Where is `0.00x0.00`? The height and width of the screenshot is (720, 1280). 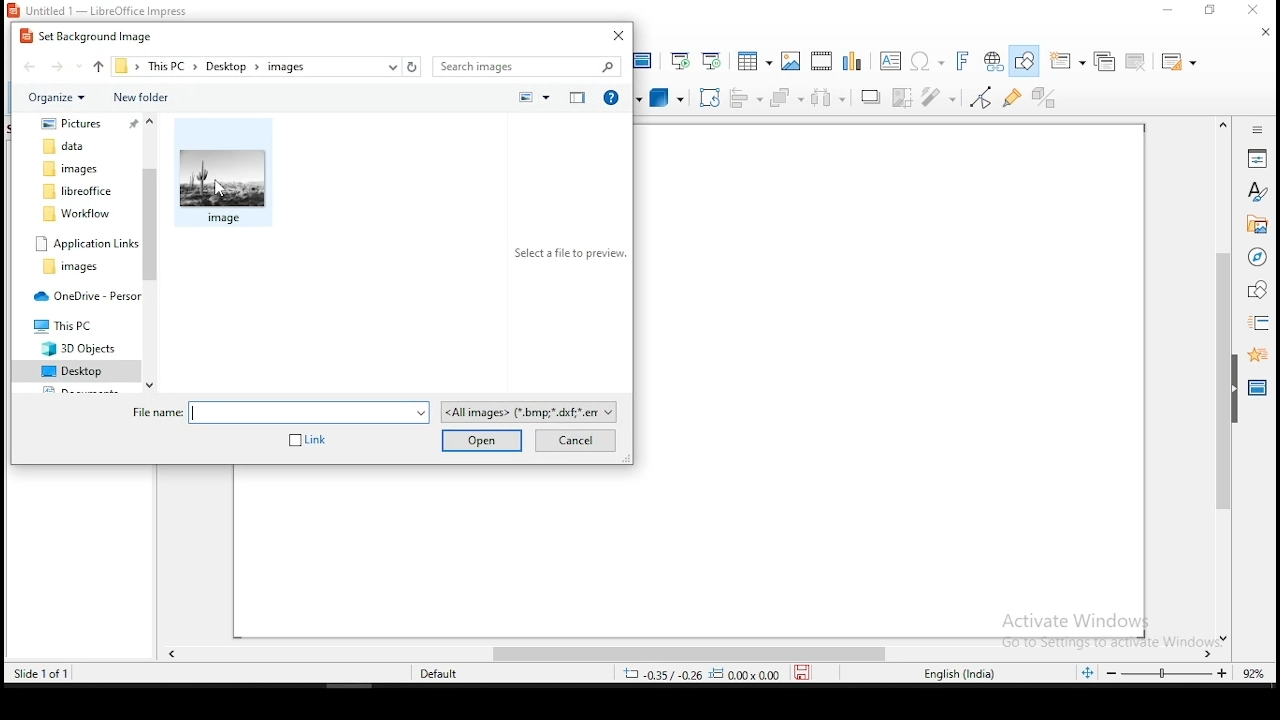
0.00x0.00 is located at coordinates (746, 675).